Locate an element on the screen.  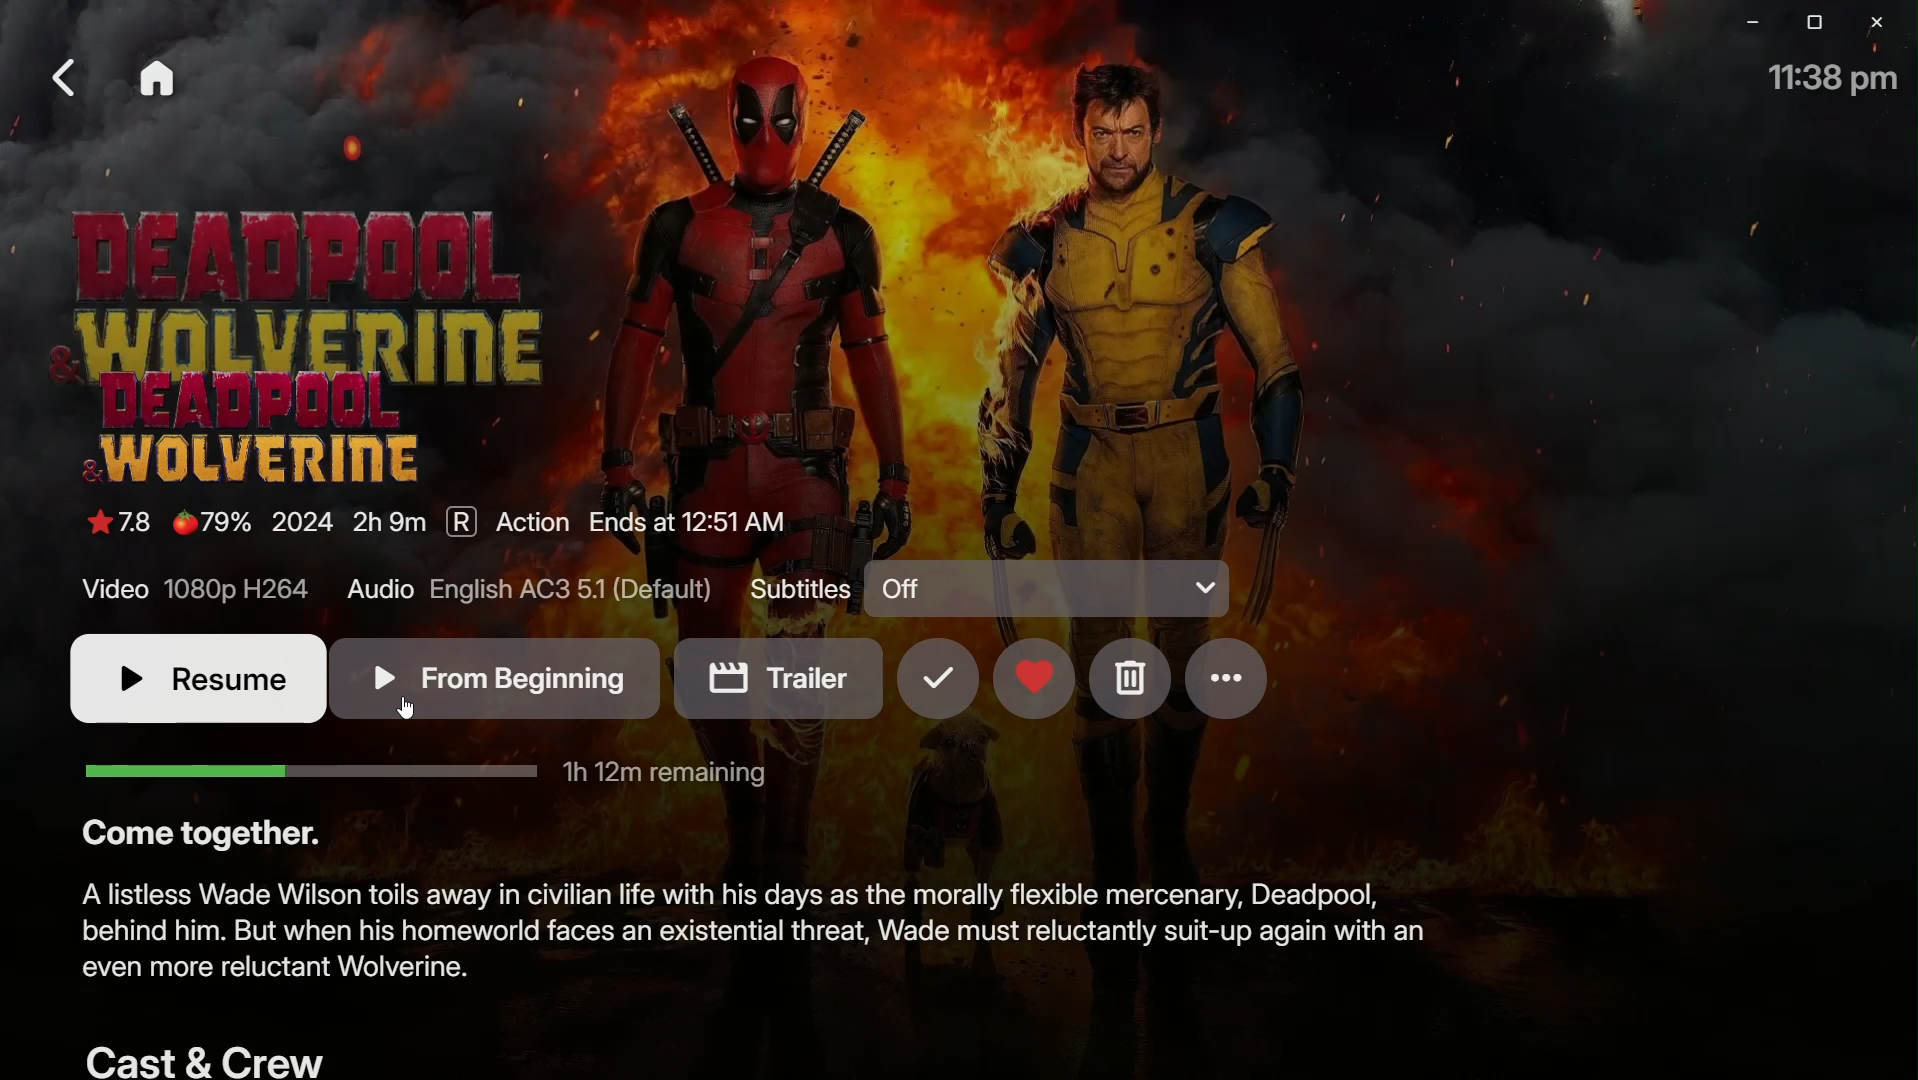
Movie Details is located at coordinates (442, 528).